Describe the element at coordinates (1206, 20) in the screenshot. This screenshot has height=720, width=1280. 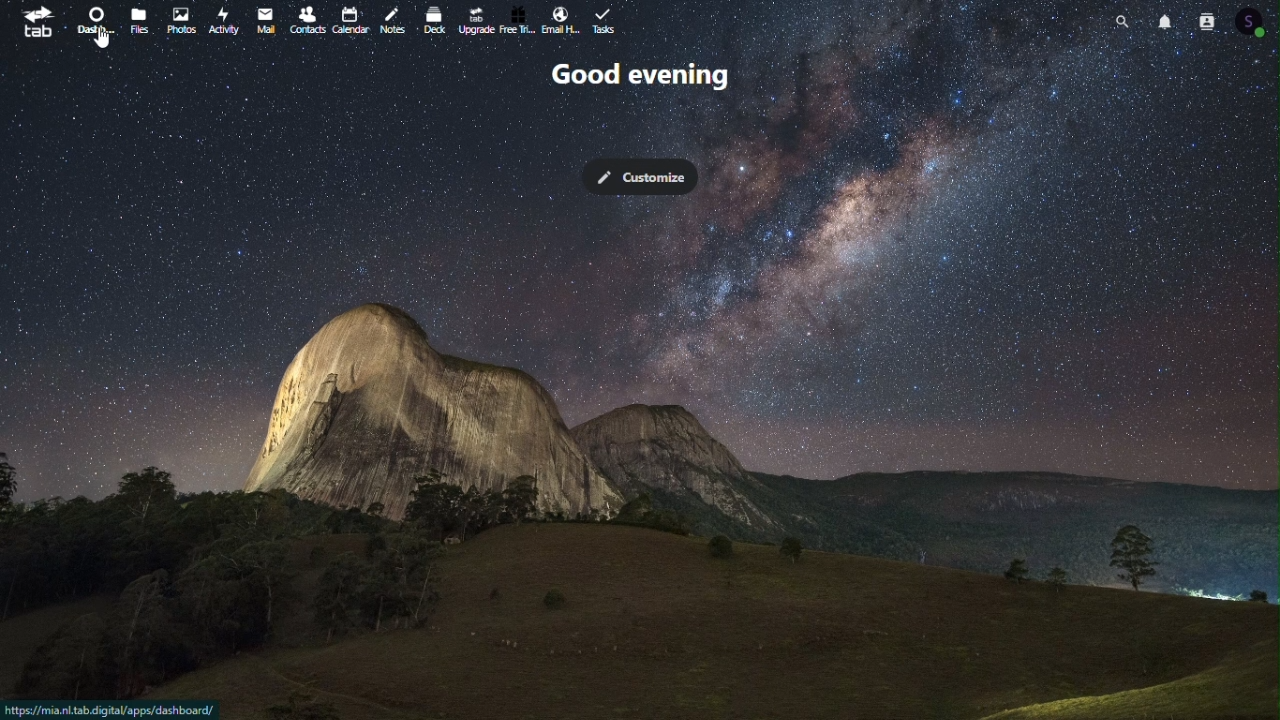
I see `Contacts` at that location.